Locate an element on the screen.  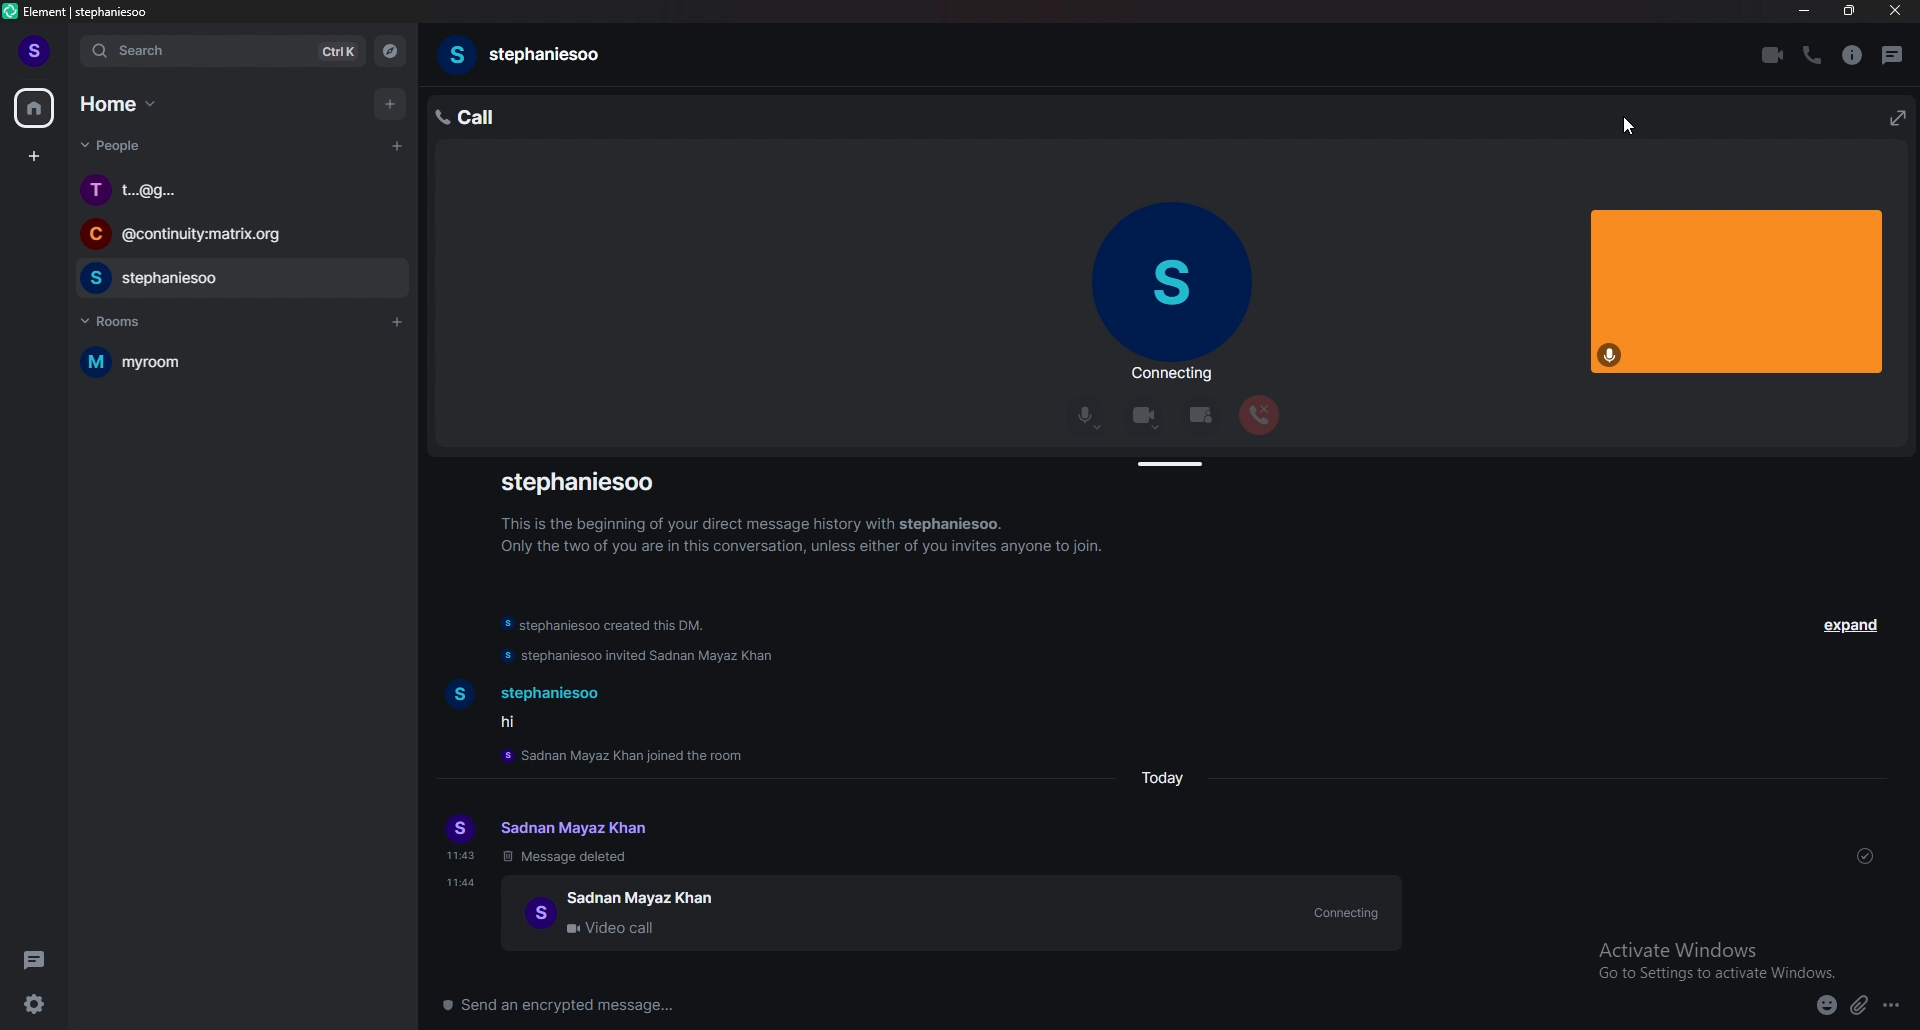
usernamename is located at coordinates (529, 55).